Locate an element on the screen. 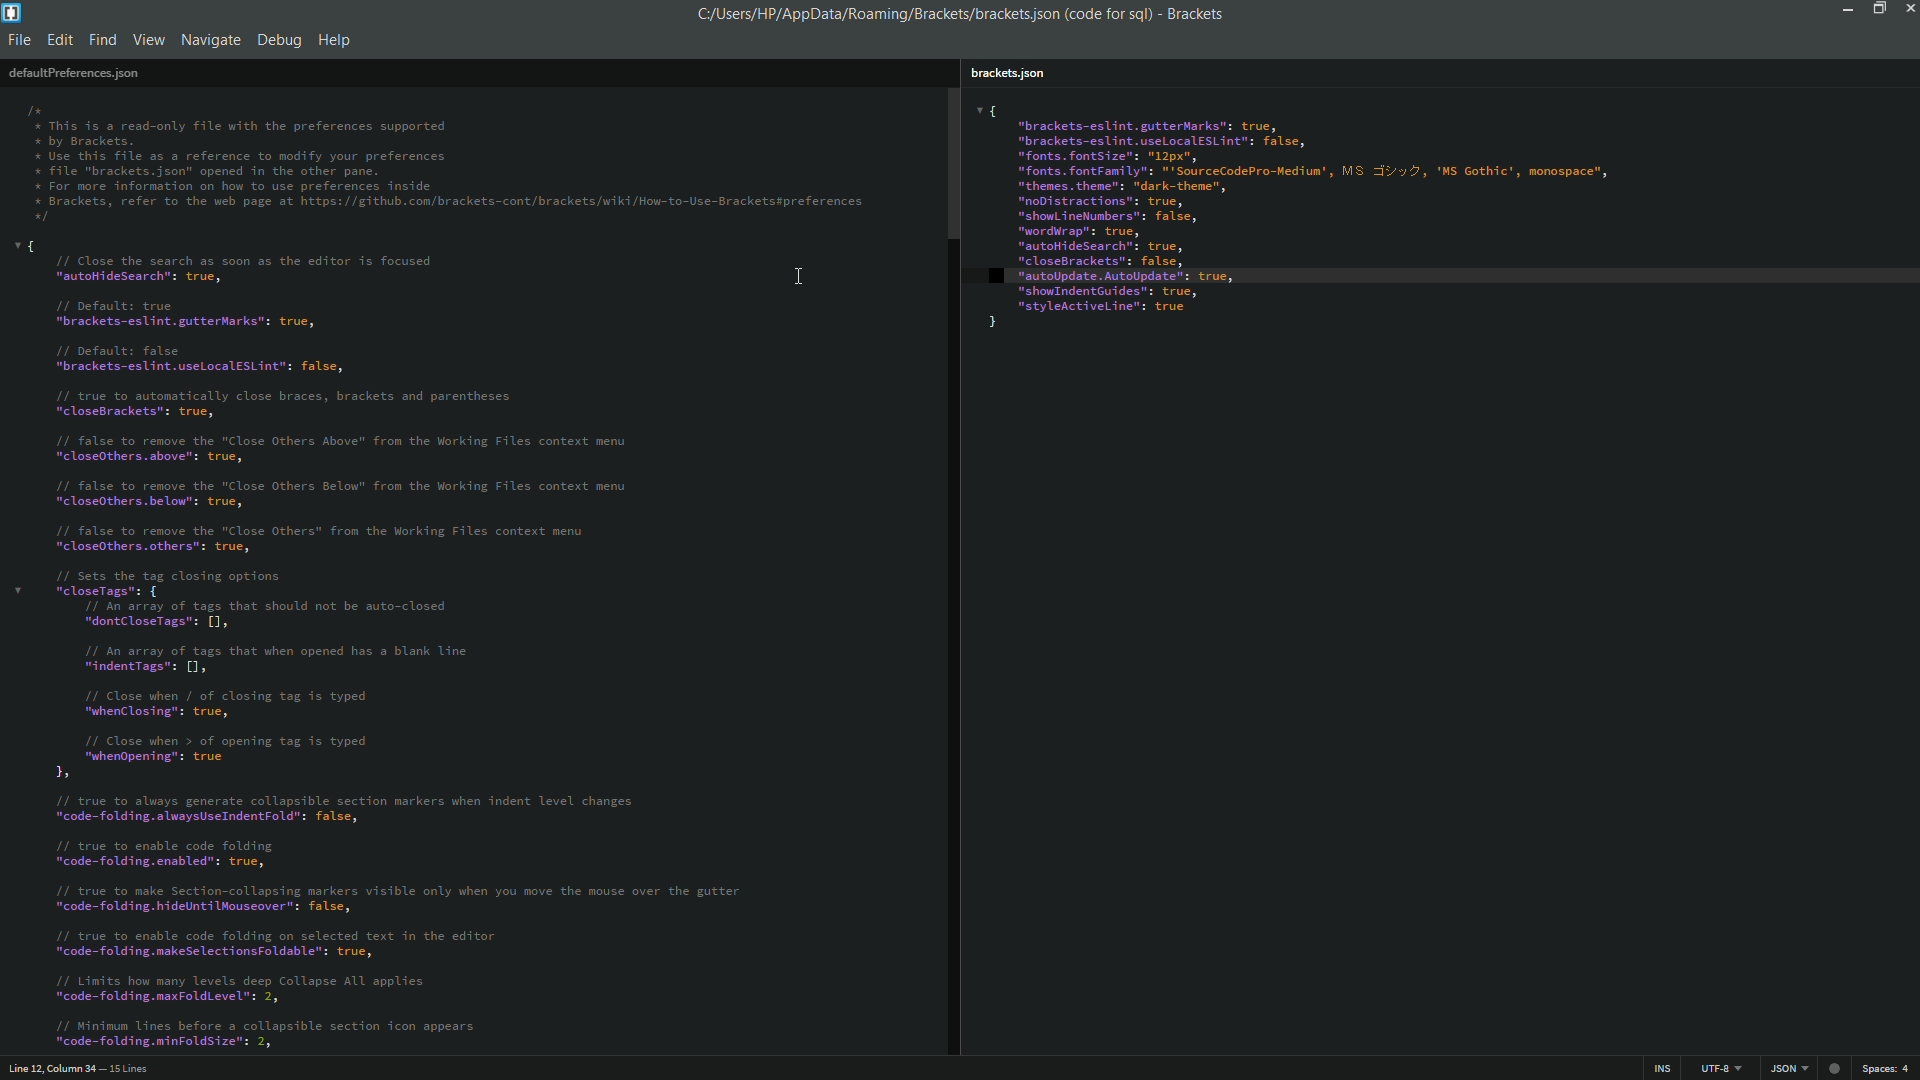  vi
"brackets-eslint. gutterMarks": true,
“brackets-eslint.useLocalESLint": false,
“fonts. fontSize": "12px",
“fonts. fontFamily": "'SourceCodePro-Hediun', MS Tfi/y%, 'MS Gothic’, monospace",
“themes. theme": "dark-thene",
“noDistractions": true,
“showLineNunbers": false,
"wordWrap": true,
“autoHideSearch: true,
“closeBrackets": false,
“autoUpdate. AutoUpdate": true,
“showIndentGuides: true,
“styleActiveLine": true

3 is located at coordinates (1435, 224).